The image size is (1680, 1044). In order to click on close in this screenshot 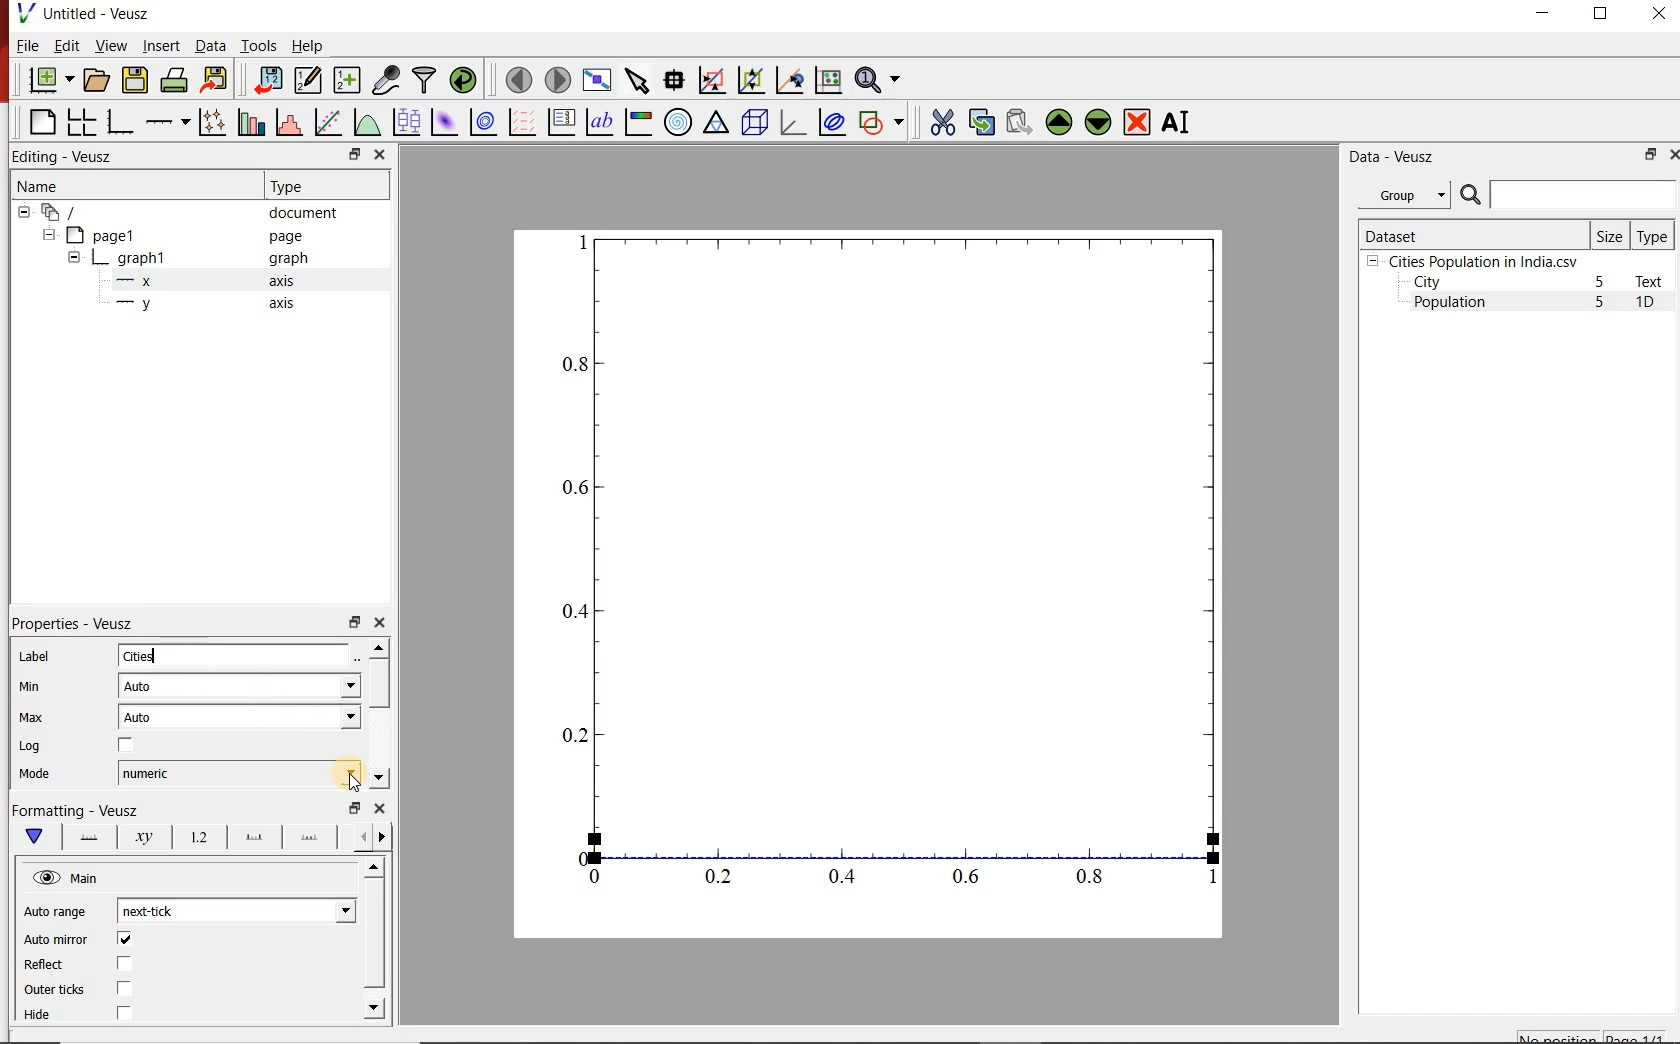, I will do `click(377, 808)`.